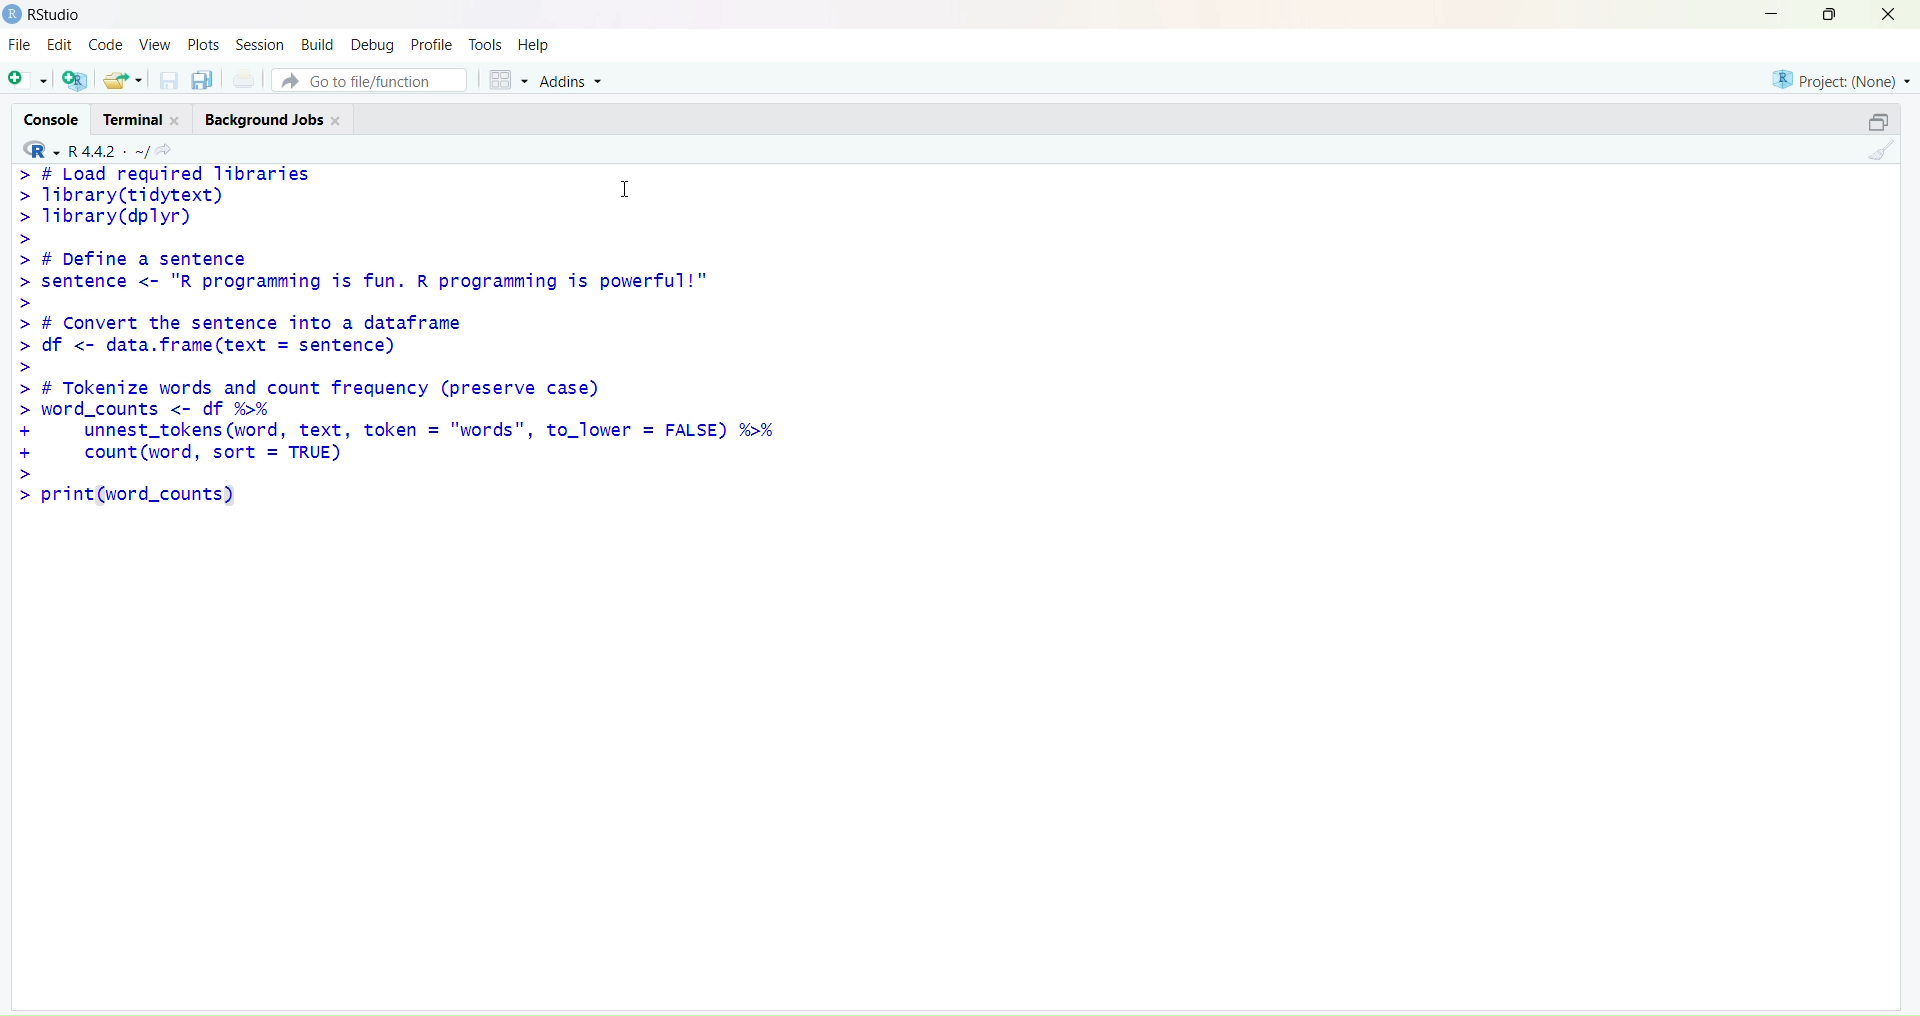  I want to click on workspace panes, so click(505, 81).